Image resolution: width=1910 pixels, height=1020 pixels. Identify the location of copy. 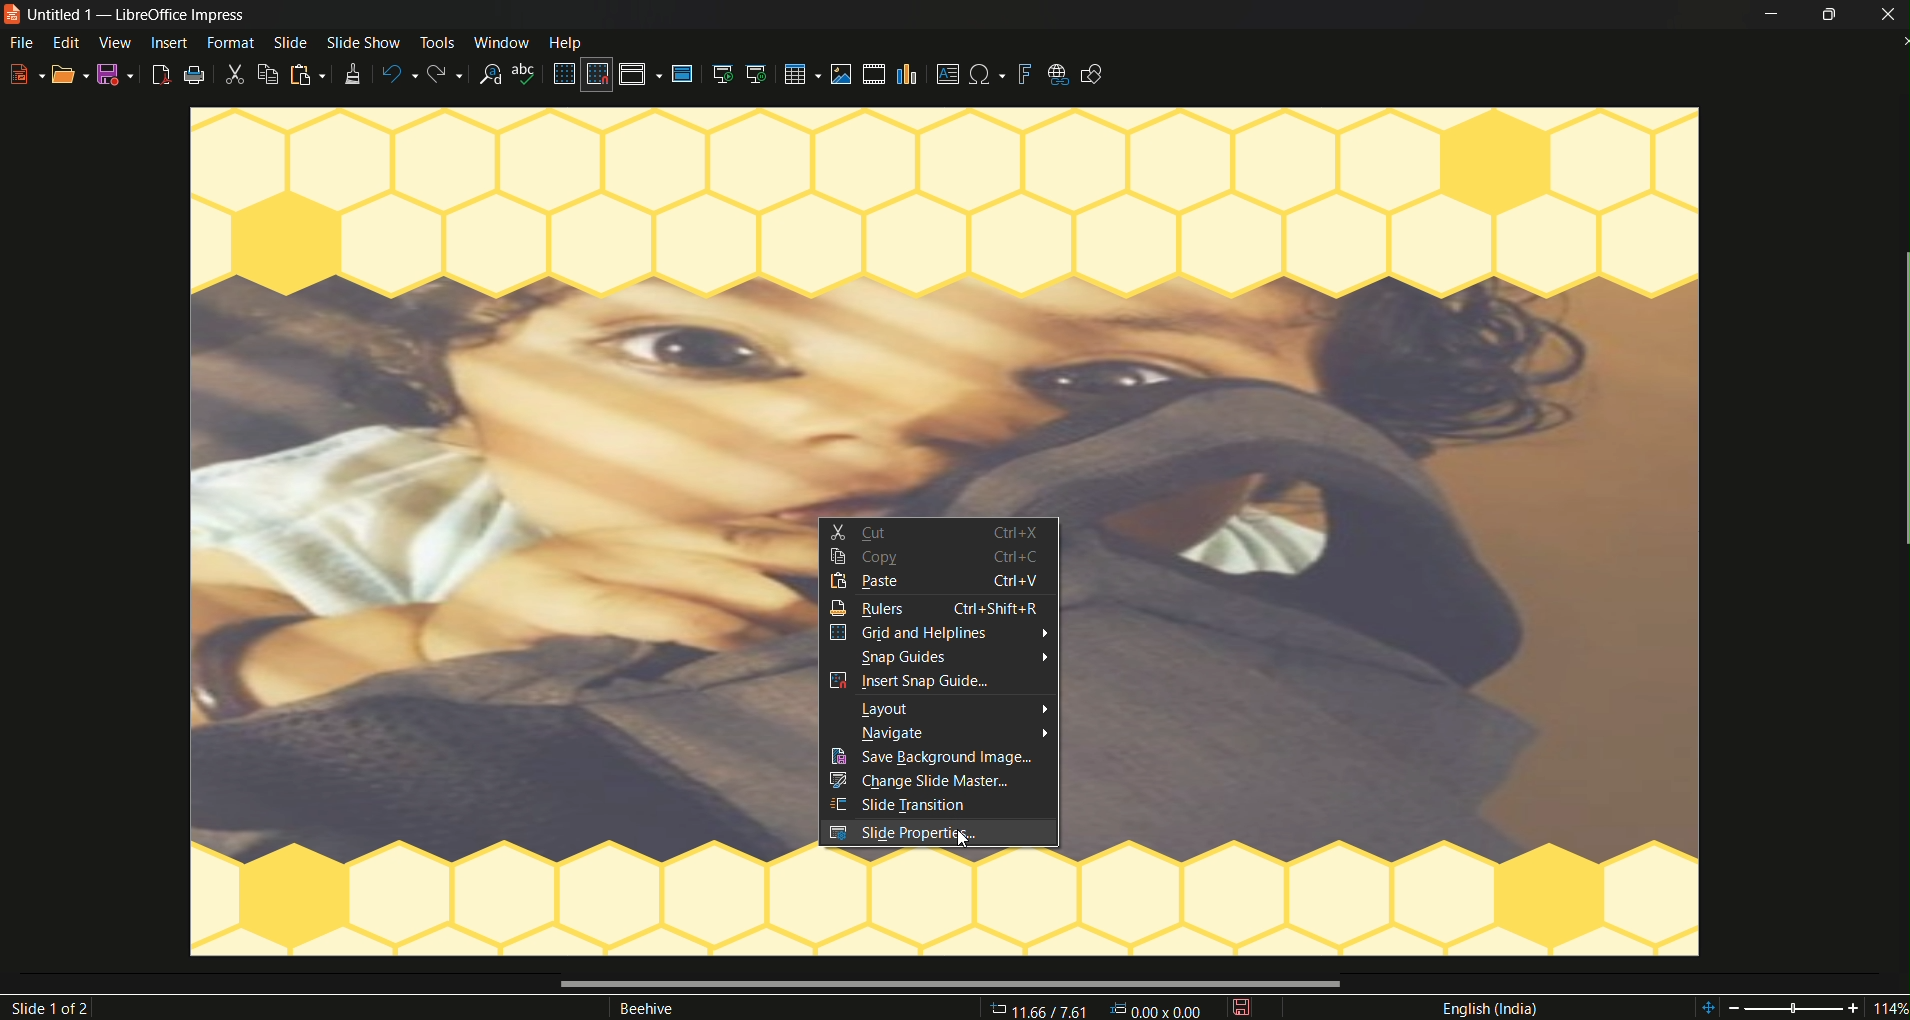
(866, 556).